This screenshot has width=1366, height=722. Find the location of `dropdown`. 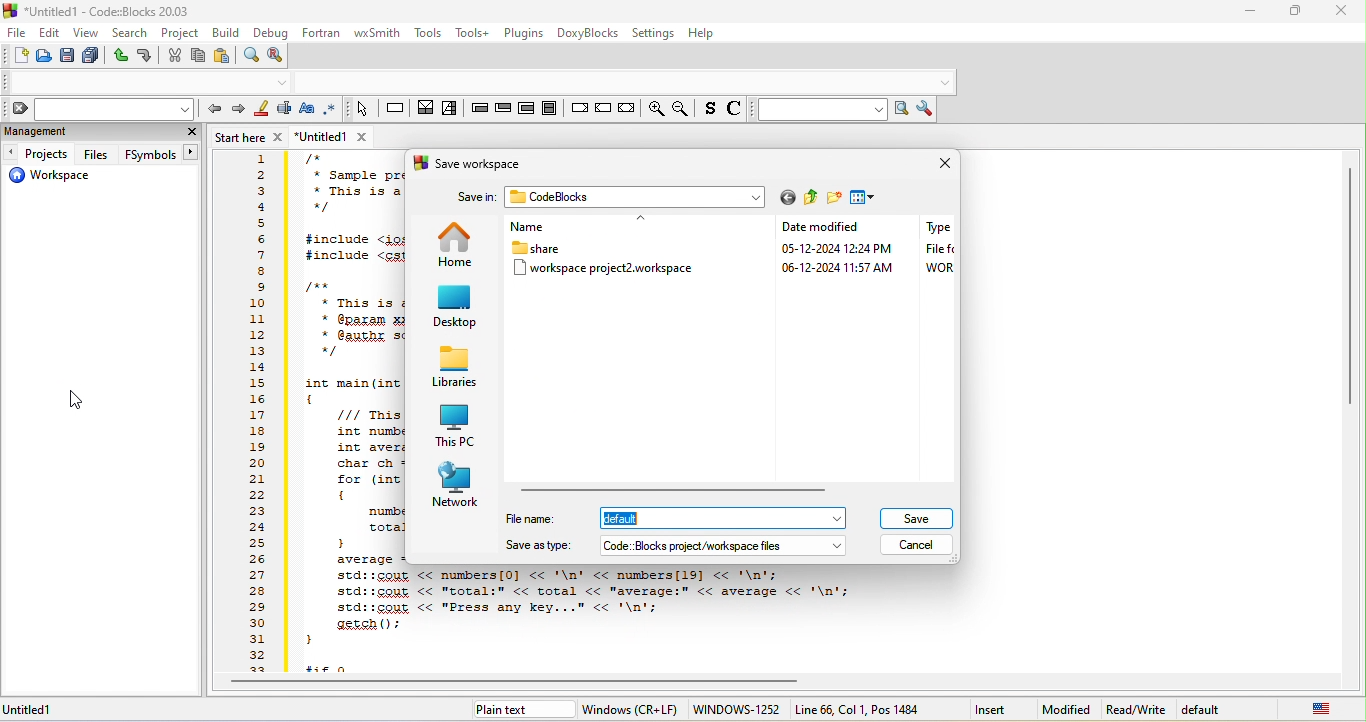

dropdown is located at coordinates (838, 519).